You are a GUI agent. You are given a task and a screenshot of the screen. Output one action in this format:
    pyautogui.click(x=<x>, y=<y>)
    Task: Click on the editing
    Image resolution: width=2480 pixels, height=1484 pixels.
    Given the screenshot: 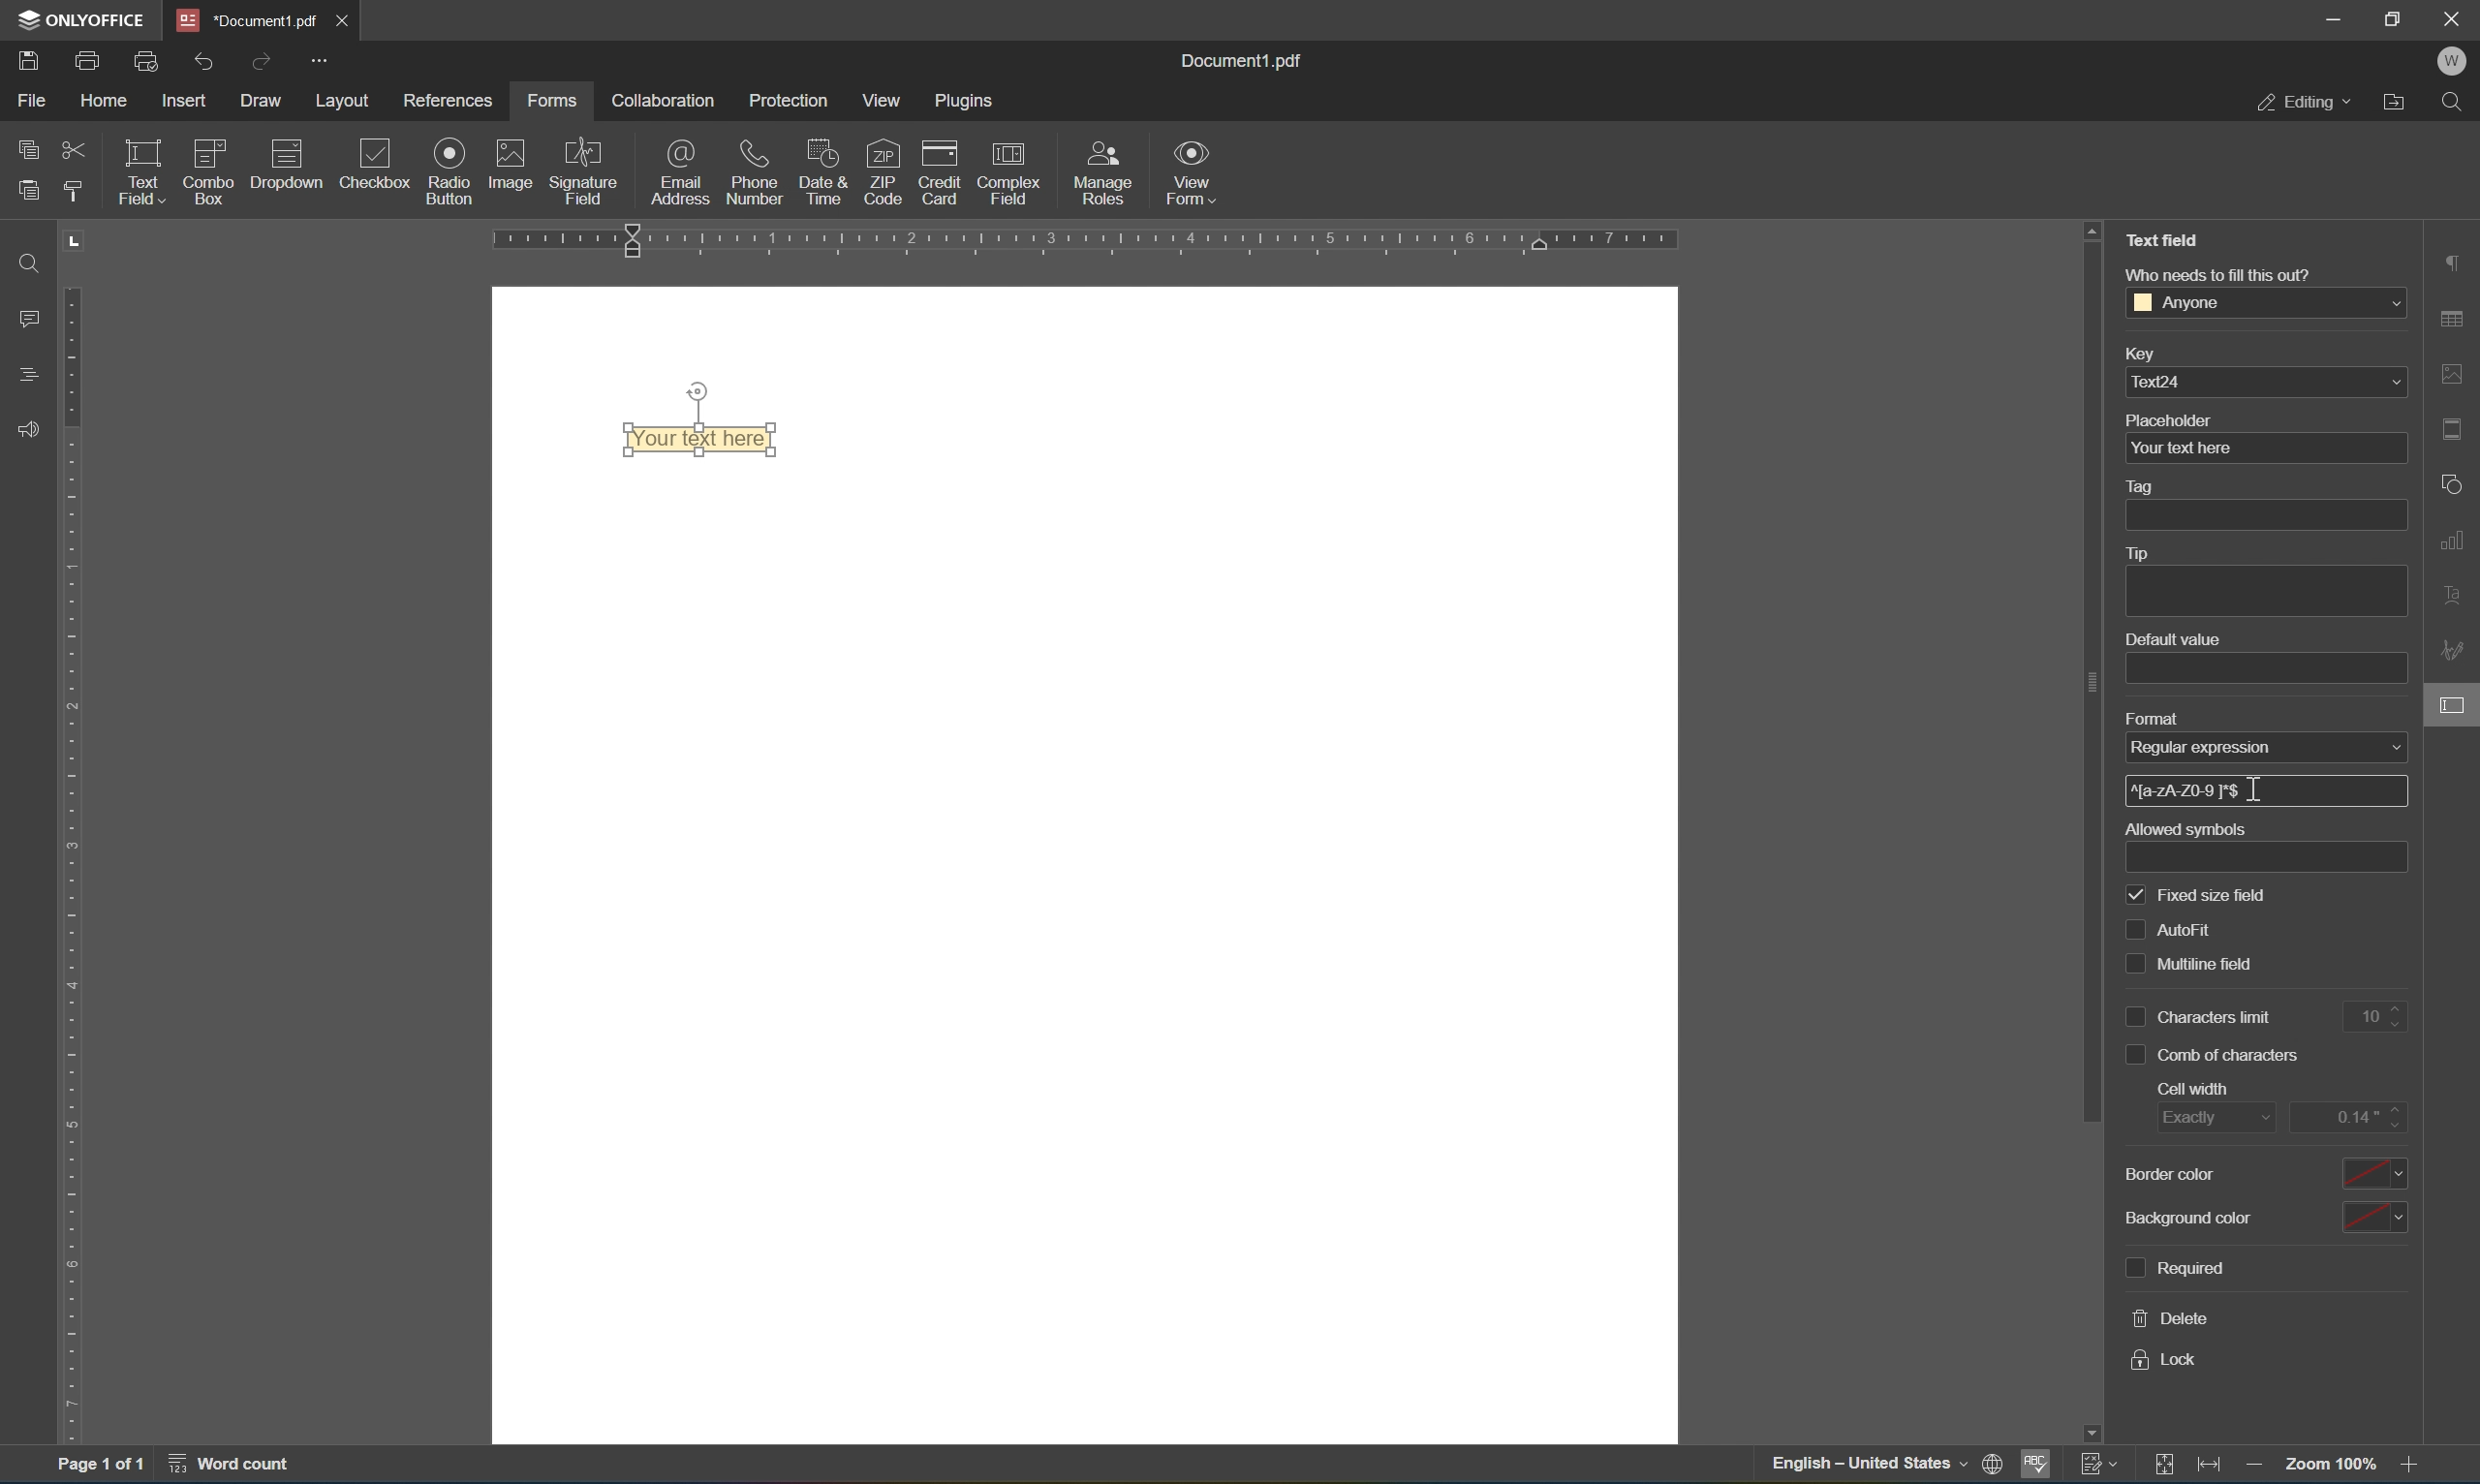 What is the action you would take?
    pyautogui.click(x=2303, y=100)
    